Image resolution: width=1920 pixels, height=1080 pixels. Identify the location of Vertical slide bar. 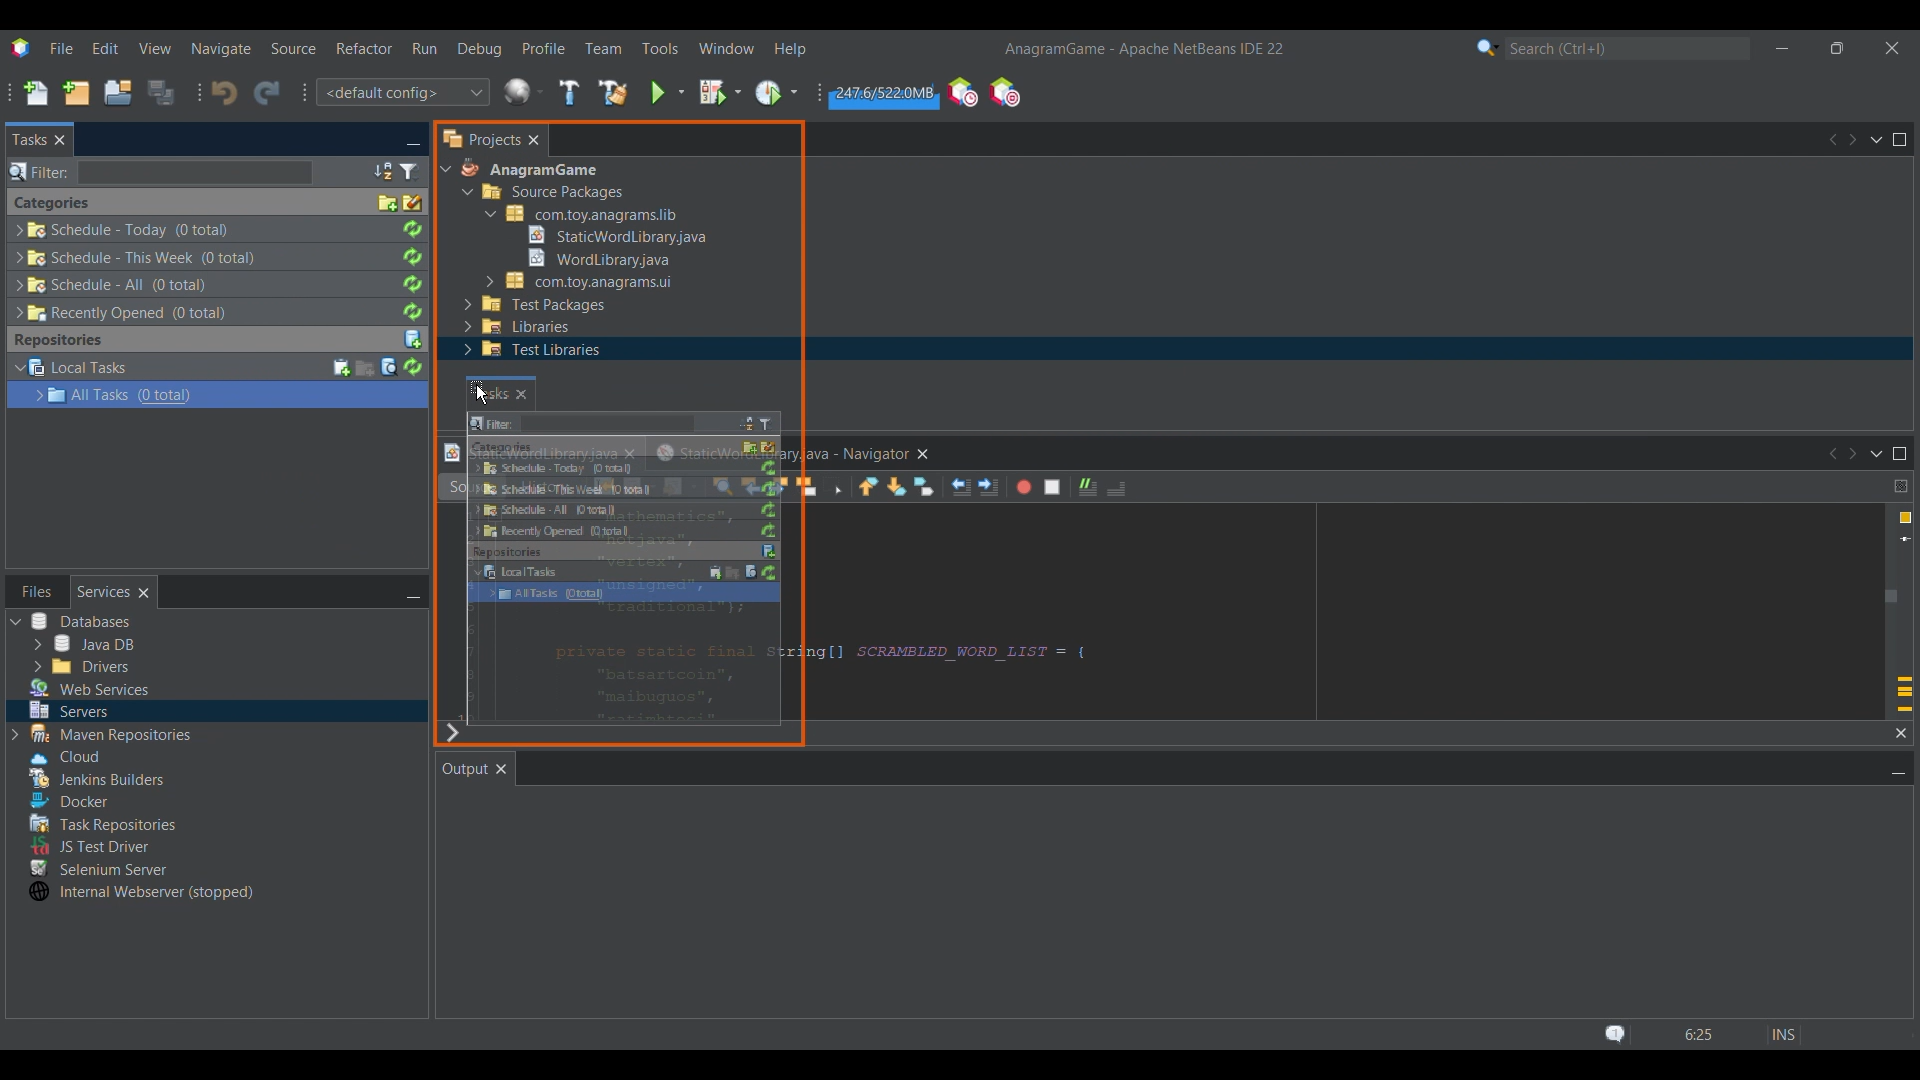
(1891, 581).